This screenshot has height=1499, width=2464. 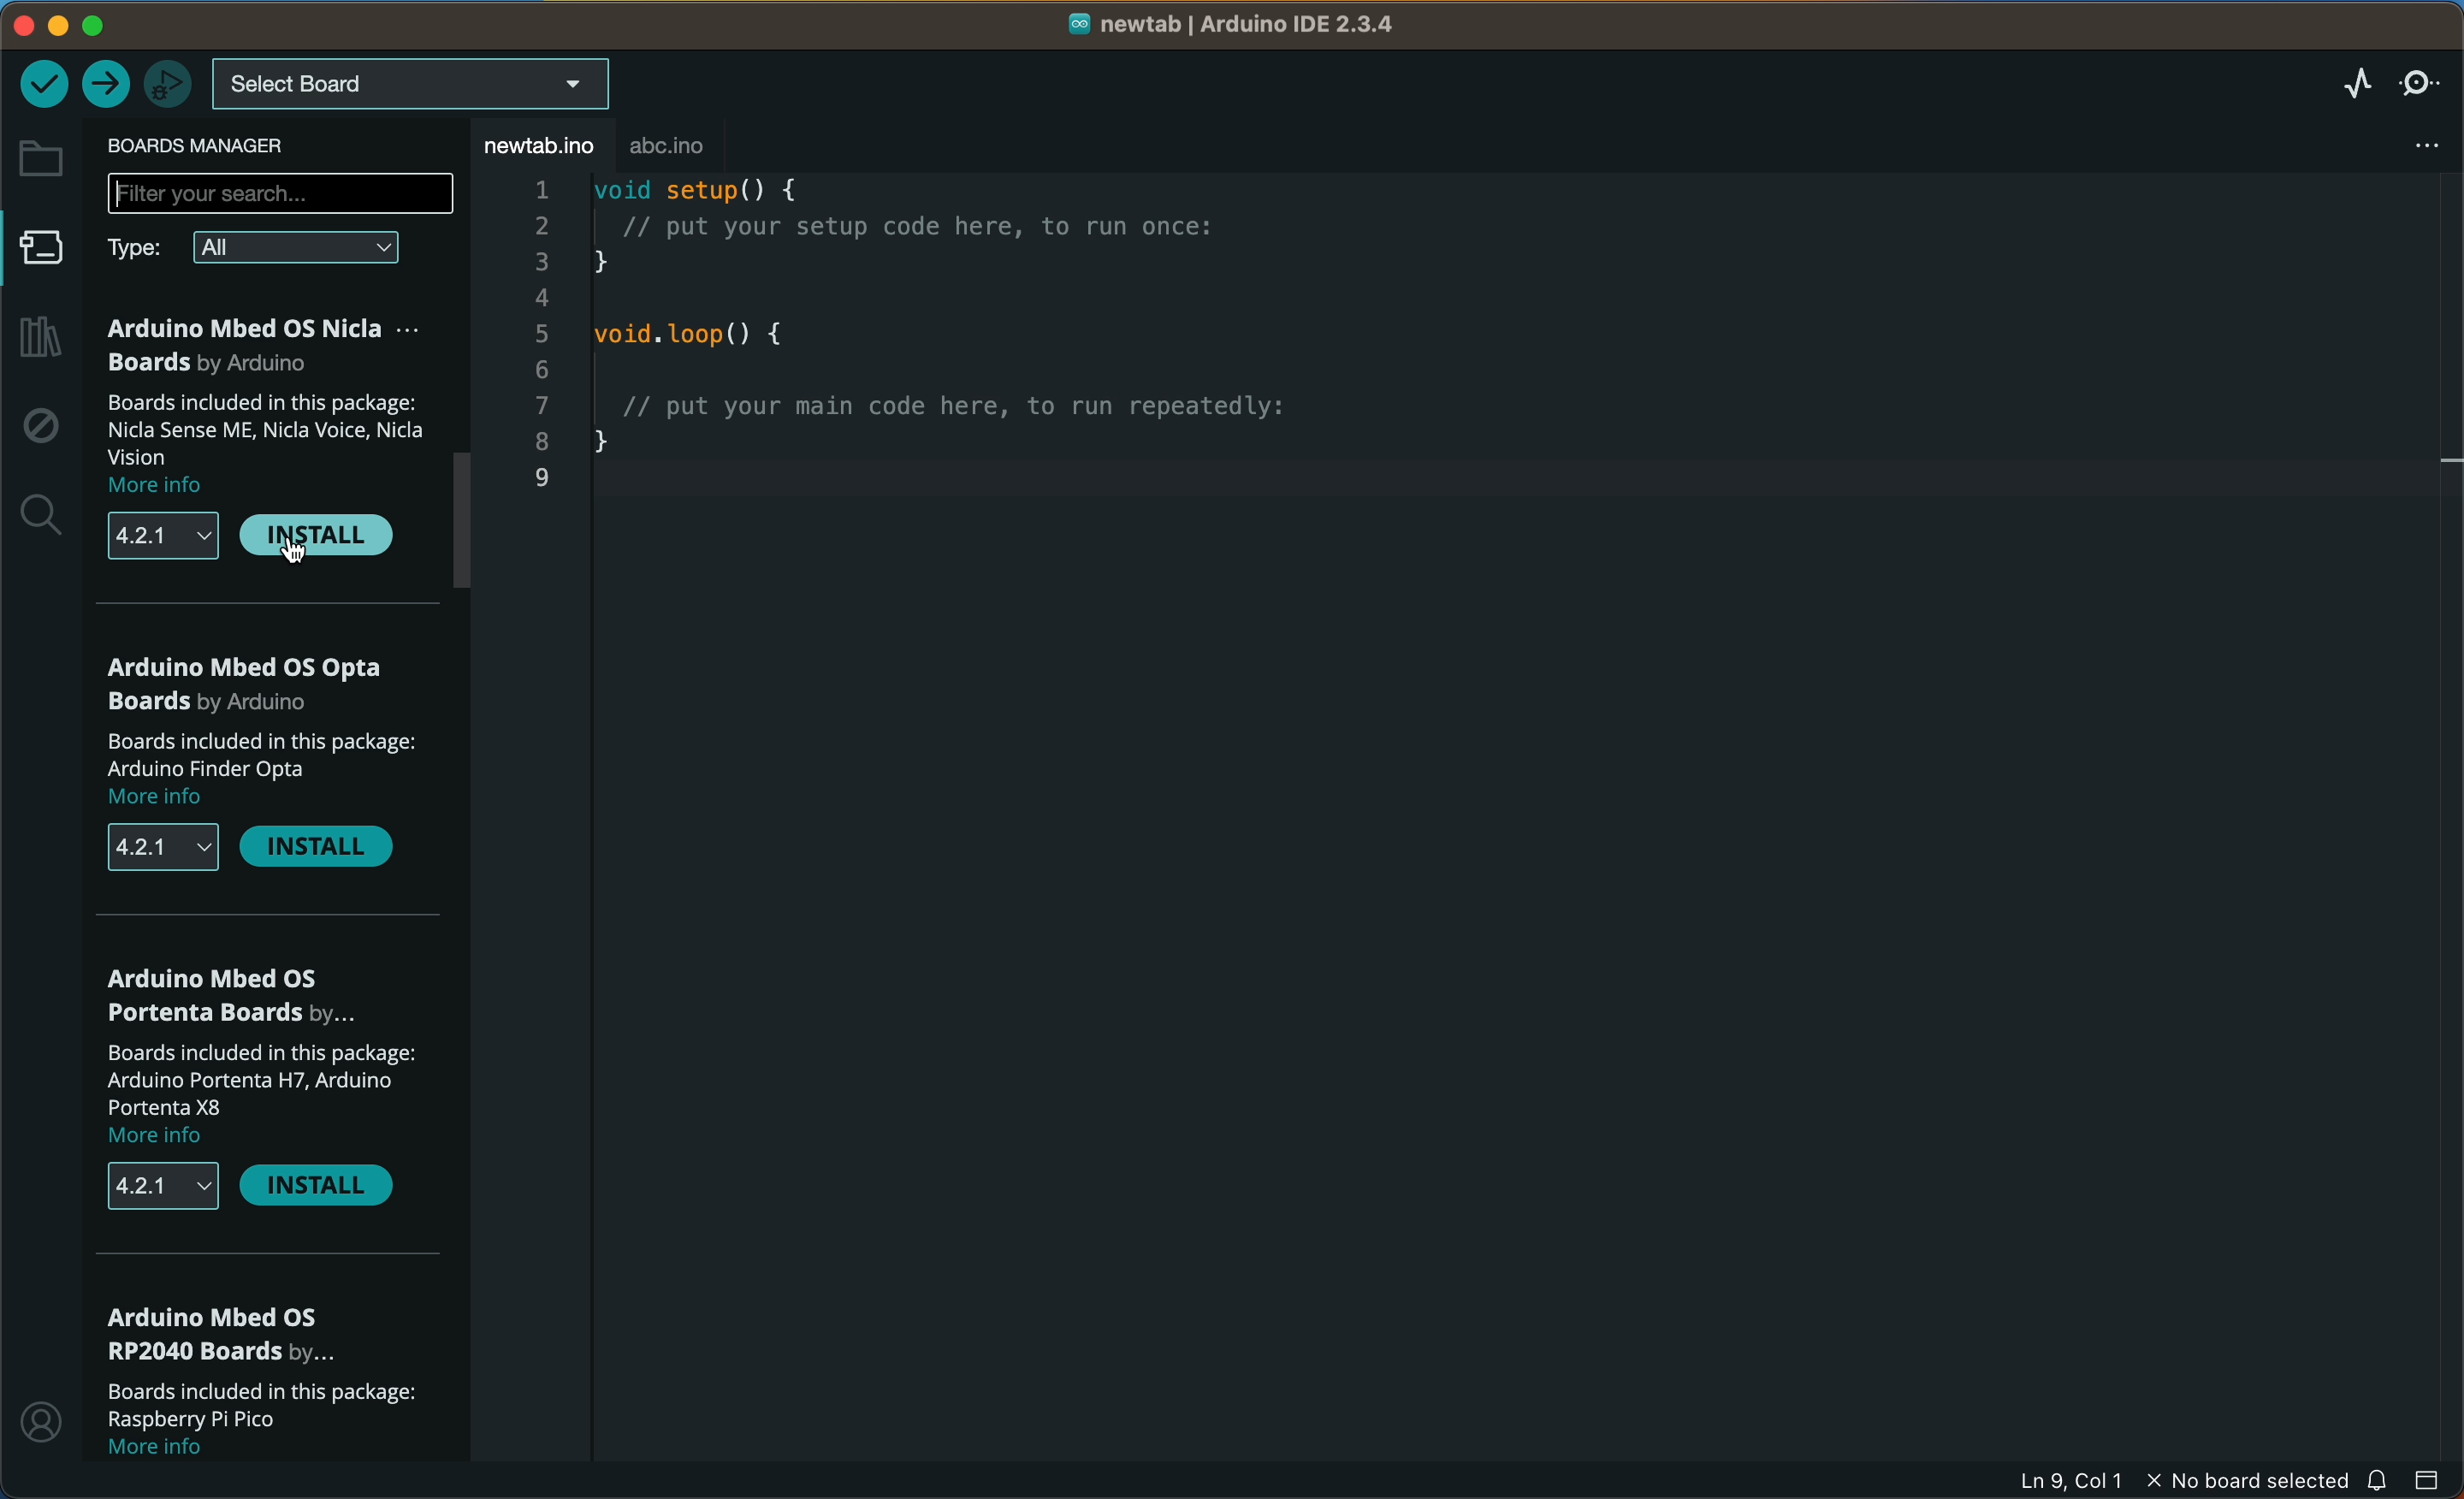 What do you see at coordinates (2124, 1481) in the screenshot?
I see `file information` at bounding box center [2124, 1481].